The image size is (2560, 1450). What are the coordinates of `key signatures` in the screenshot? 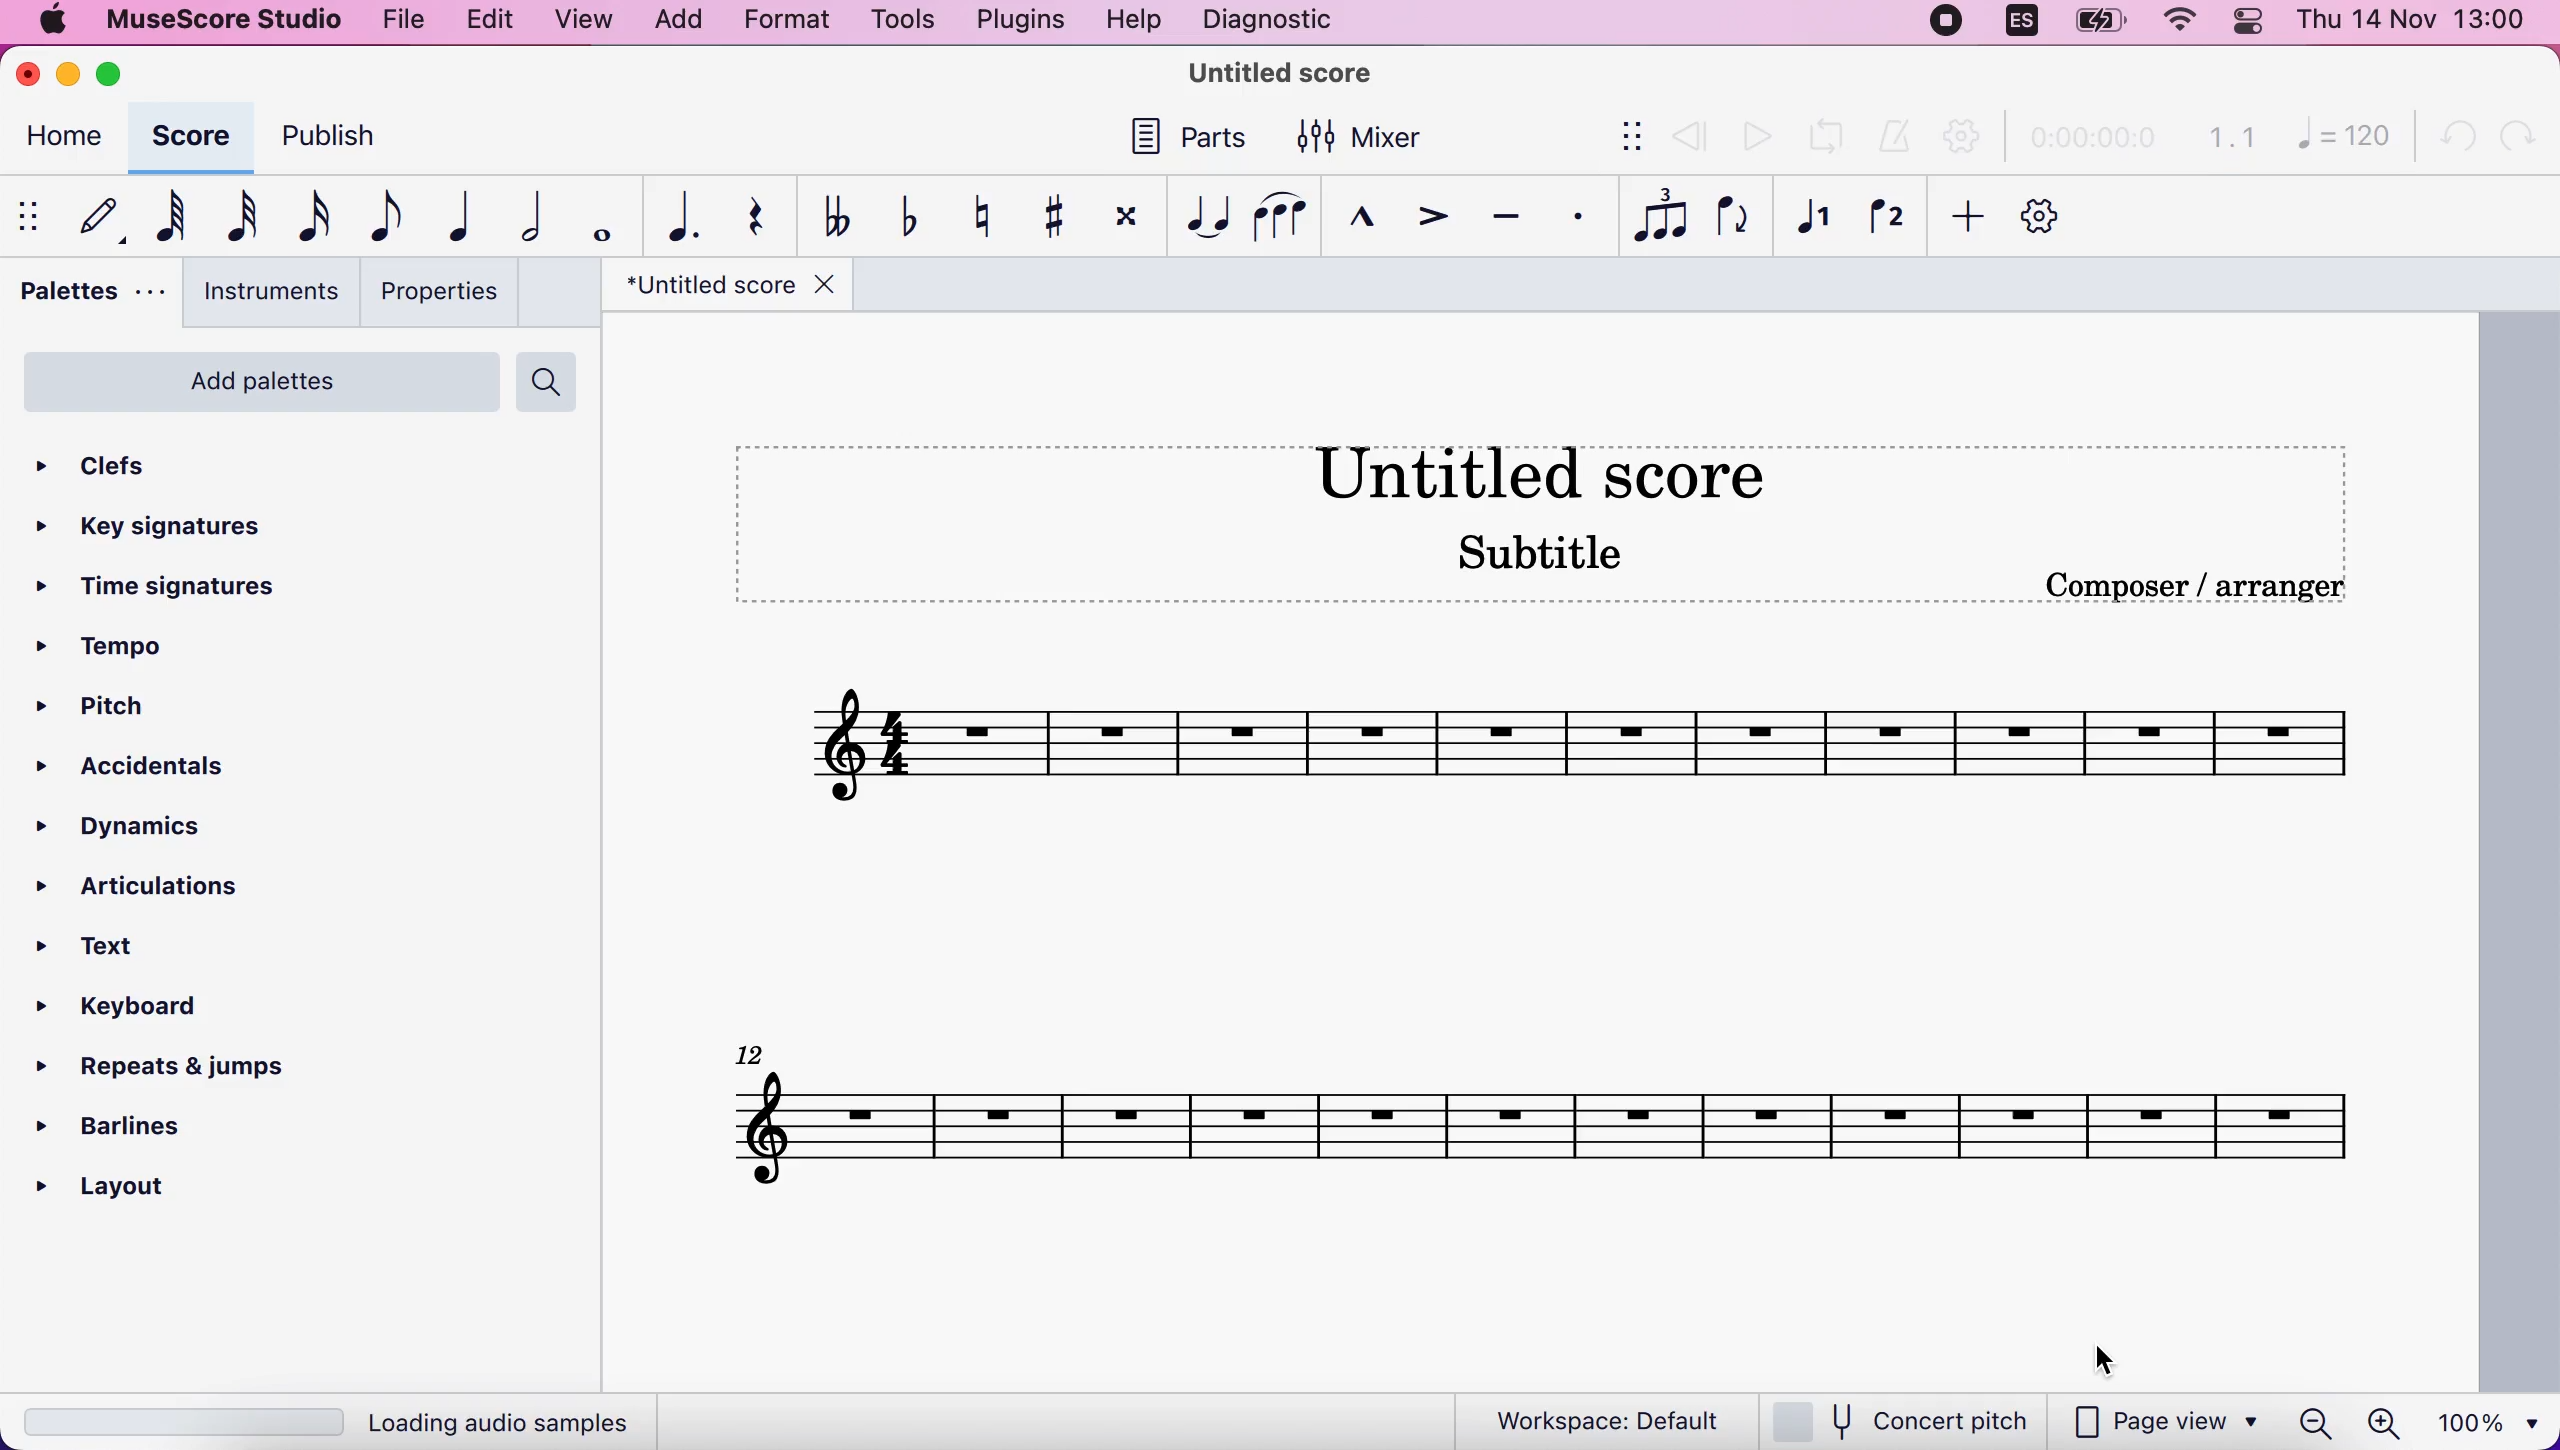 It's located at (165, 532).